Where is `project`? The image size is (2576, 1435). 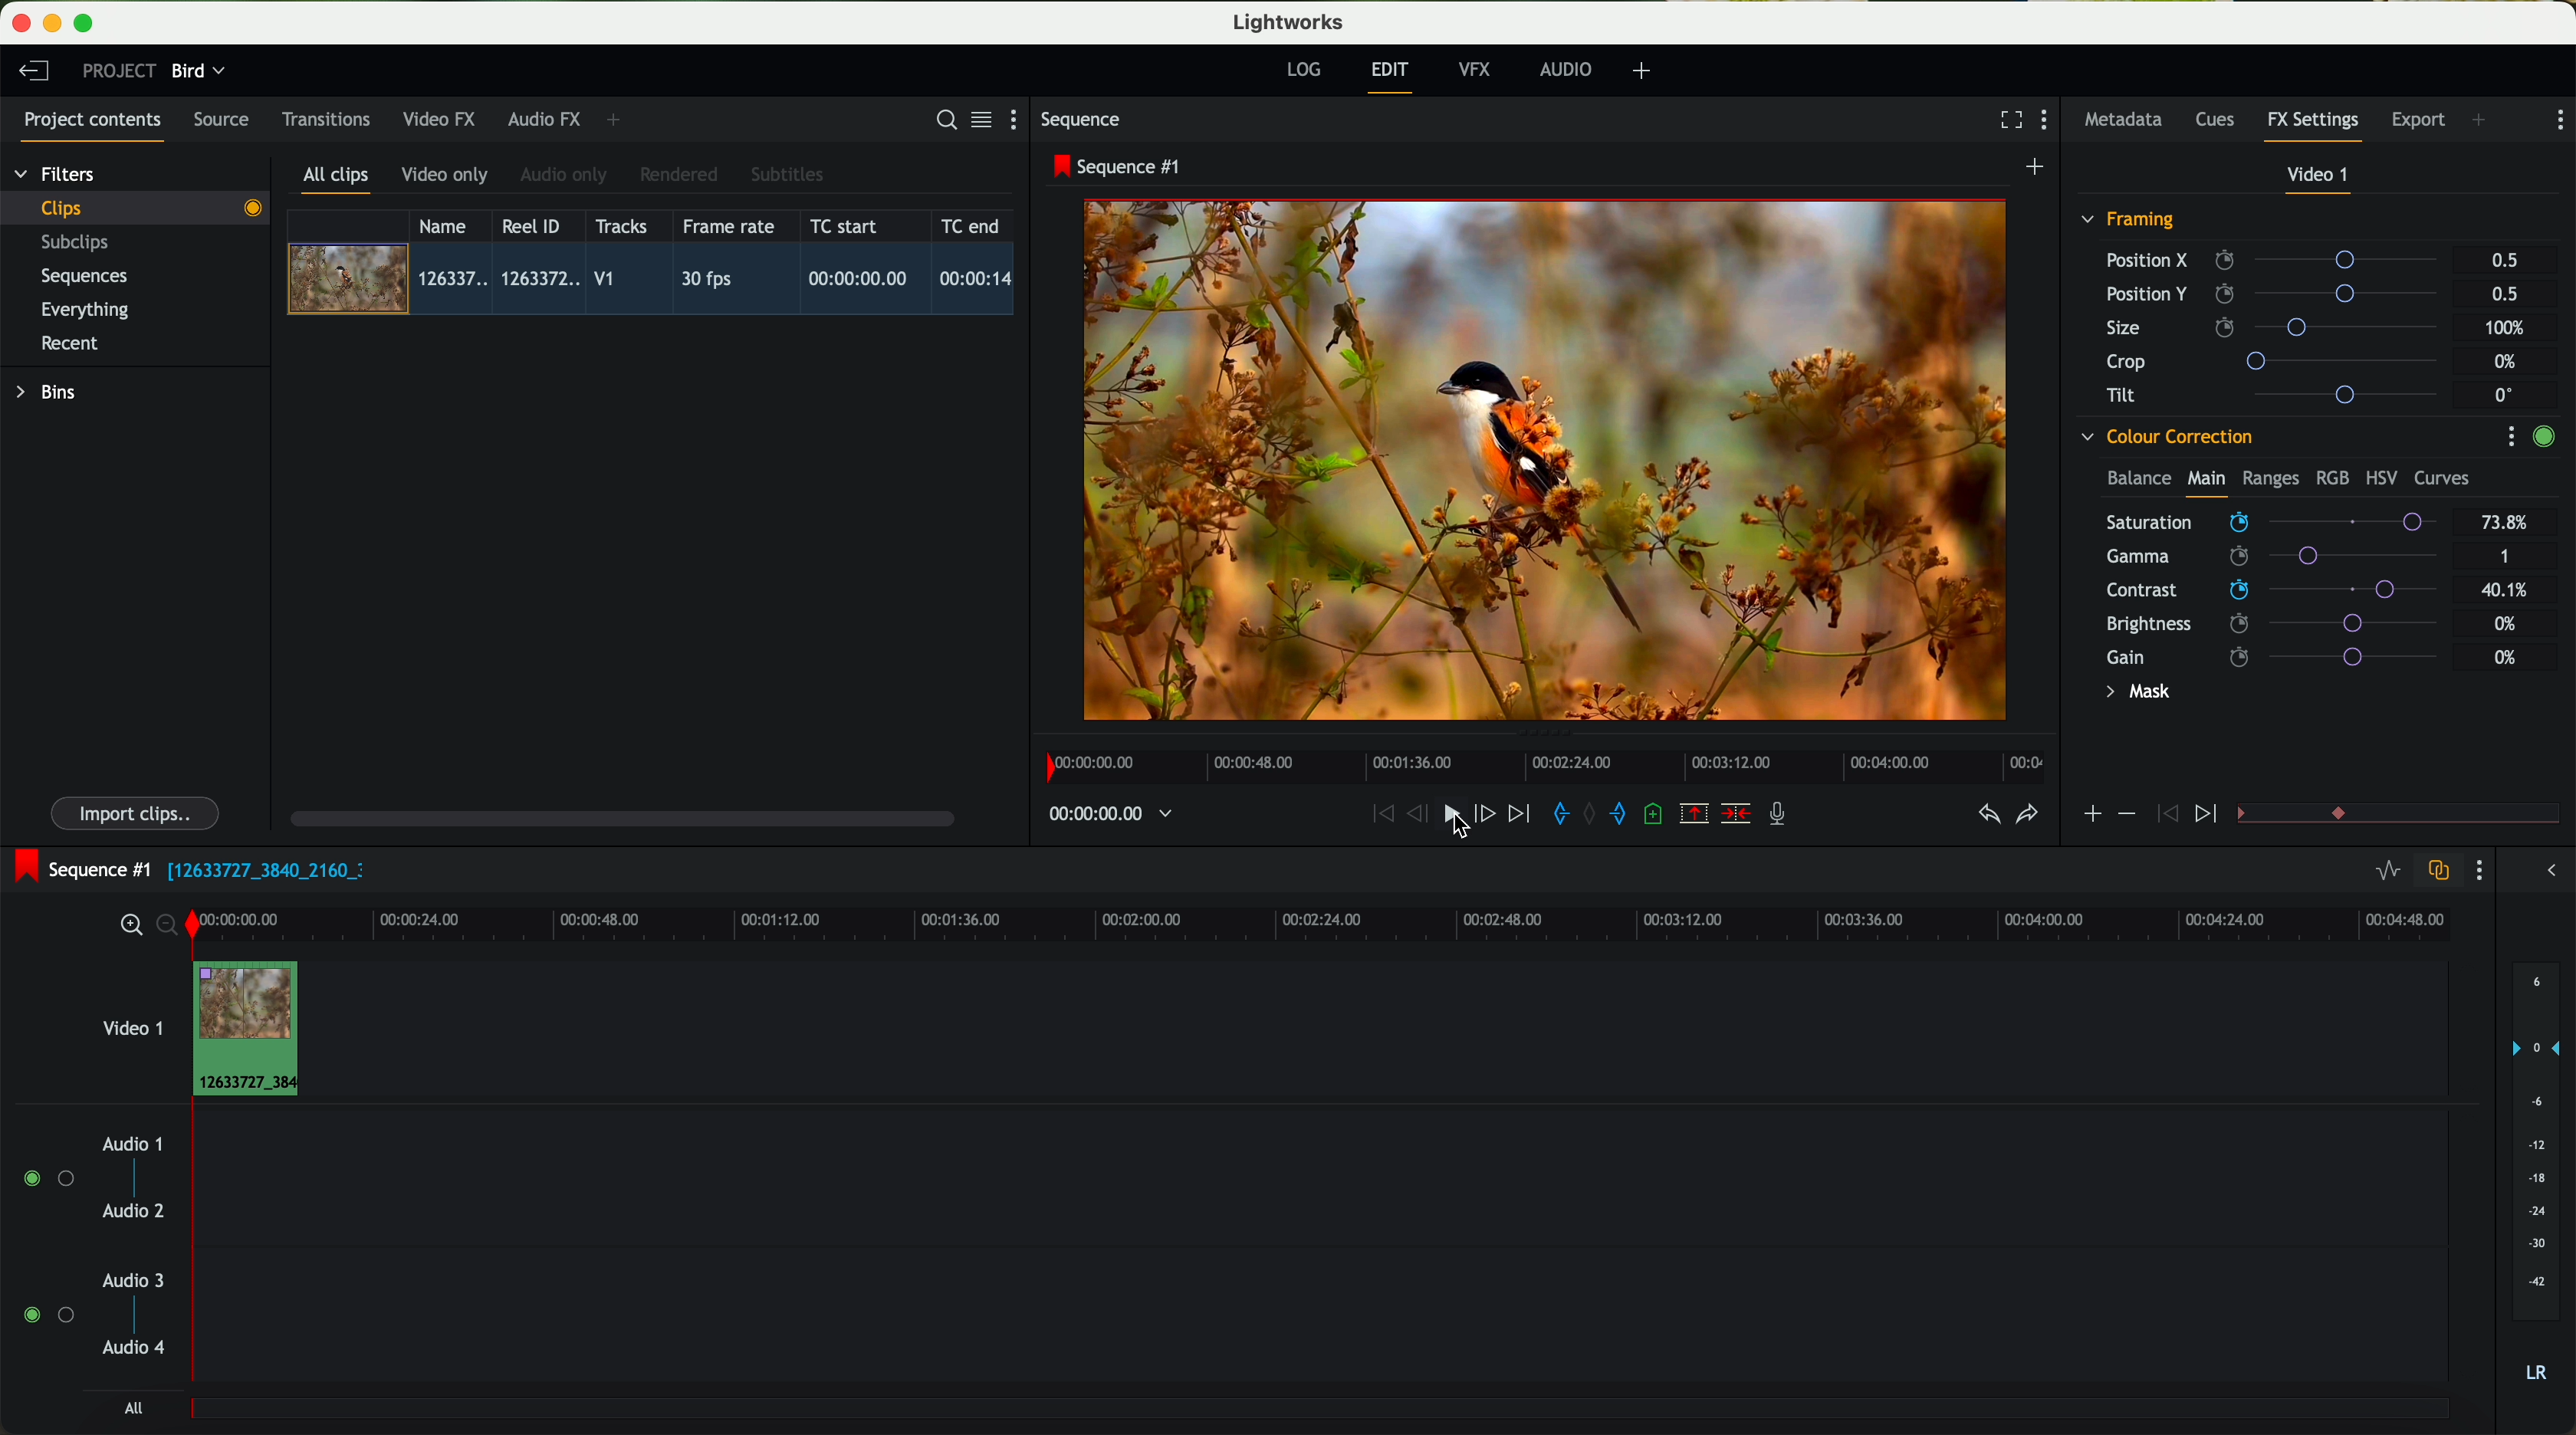 project is located at coordinates (119, 70).